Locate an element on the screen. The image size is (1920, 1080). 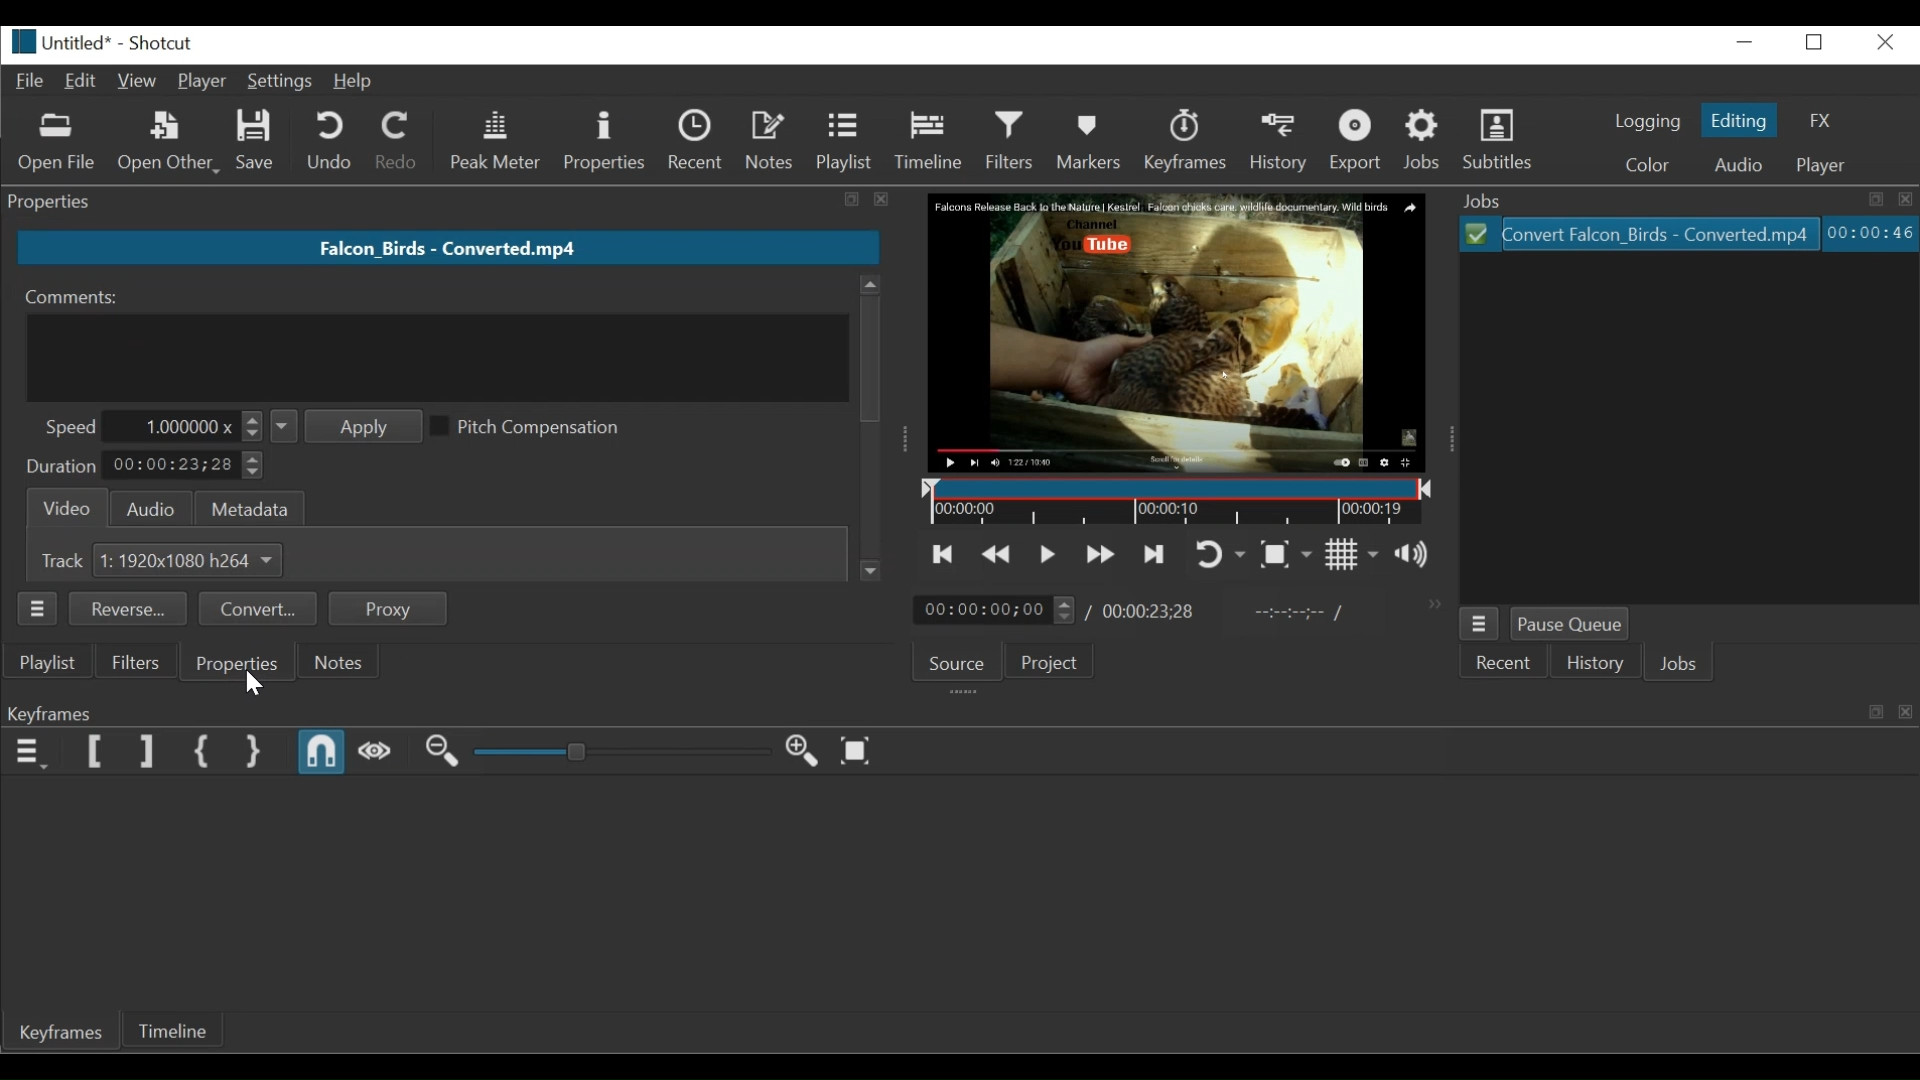
Current location is located at coordinates (992, 609).